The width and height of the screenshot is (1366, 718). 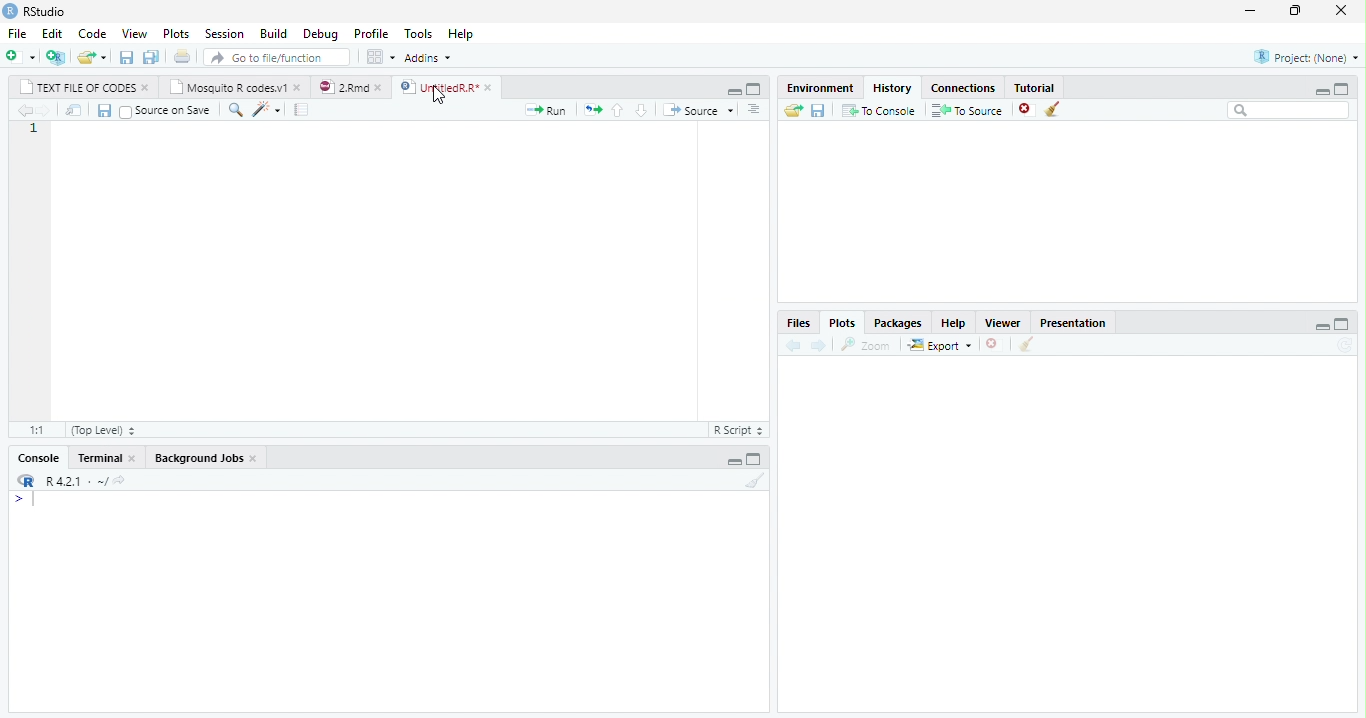 I want to click on Rscript, so click(x=738, y=431).